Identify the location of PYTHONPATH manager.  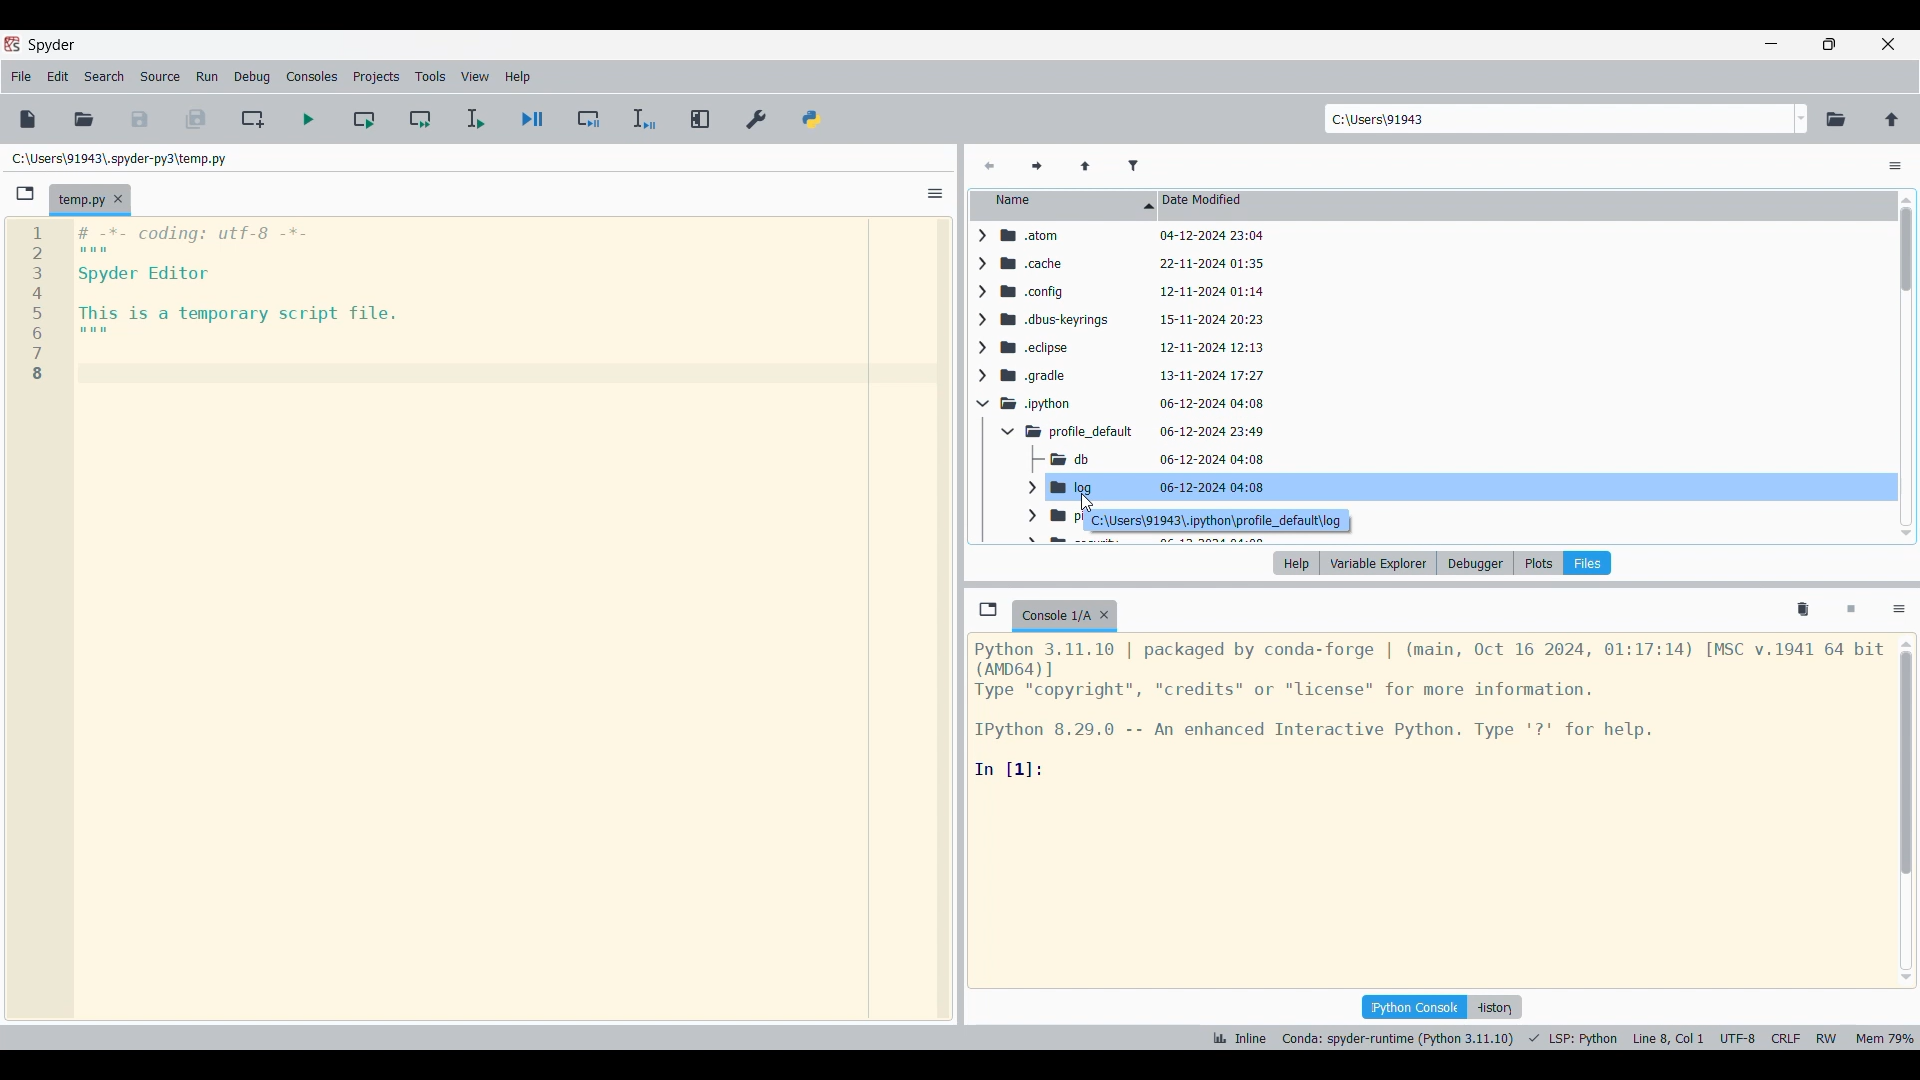
(812, 120).